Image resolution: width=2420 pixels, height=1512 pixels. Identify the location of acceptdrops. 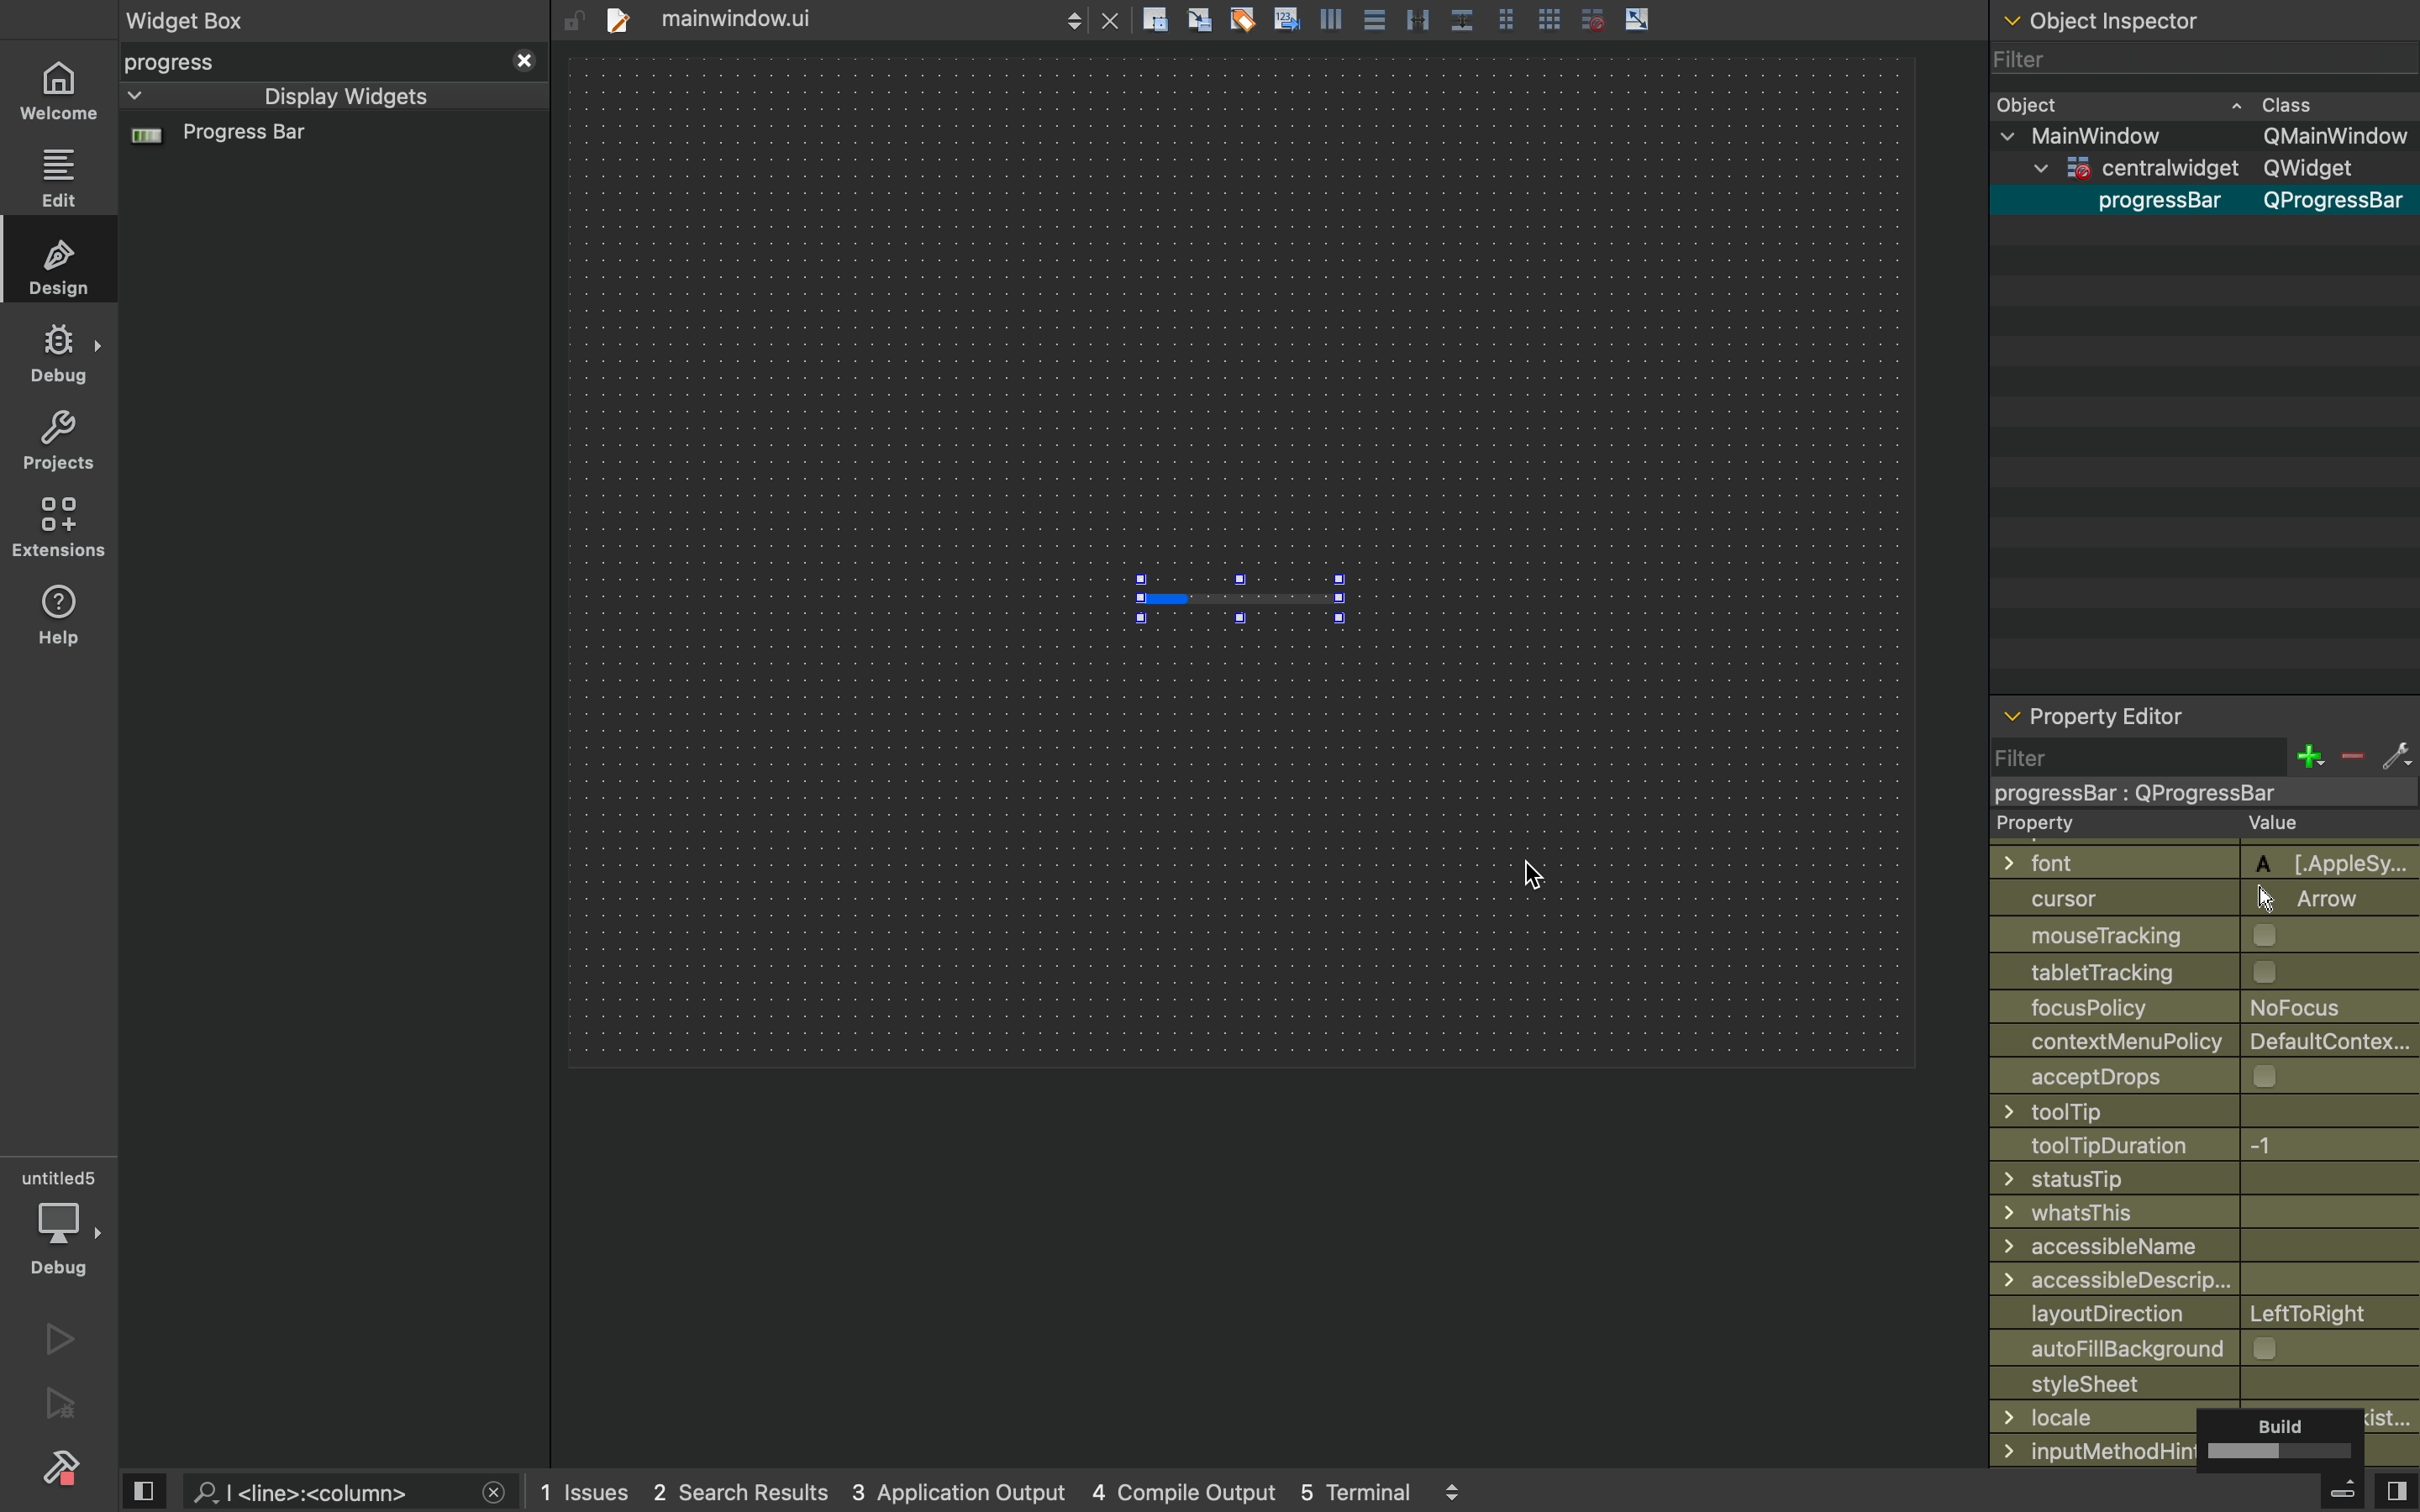
(2188, 1074).